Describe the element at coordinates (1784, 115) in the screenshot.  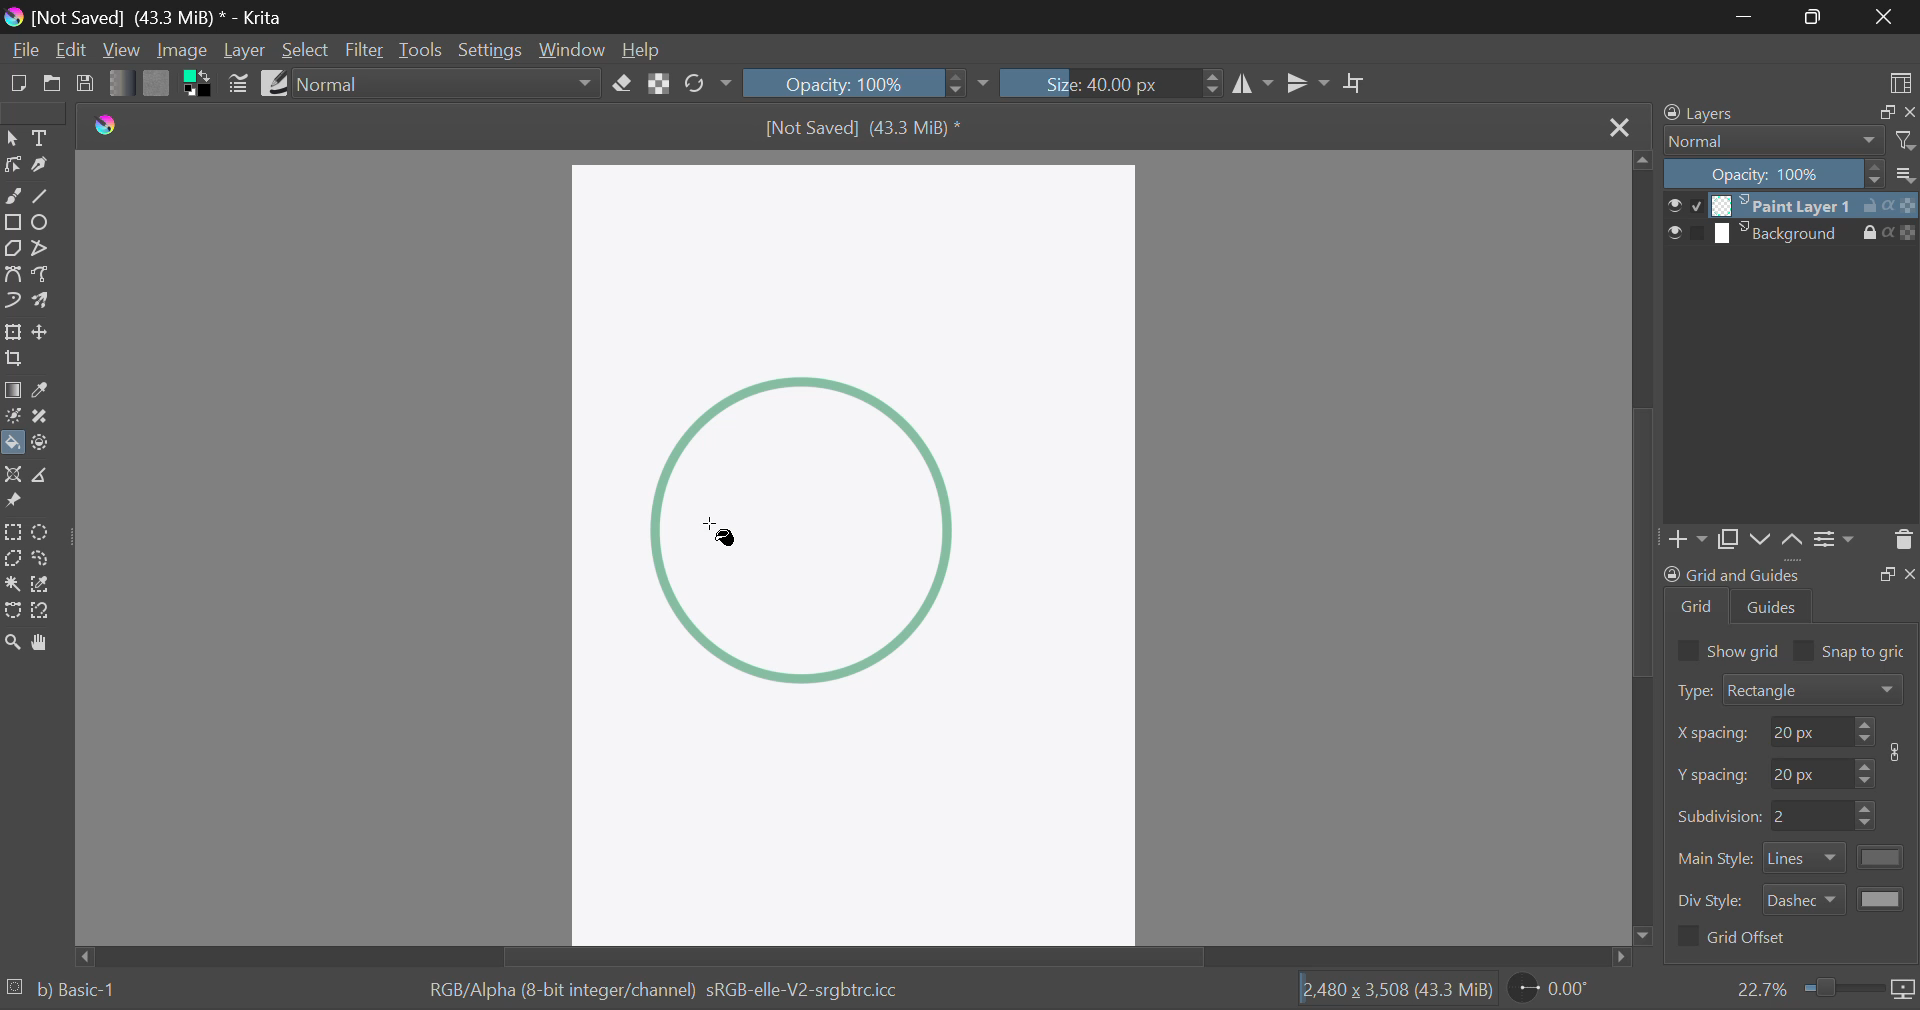
I see `Layers Docker Tab` at that location.